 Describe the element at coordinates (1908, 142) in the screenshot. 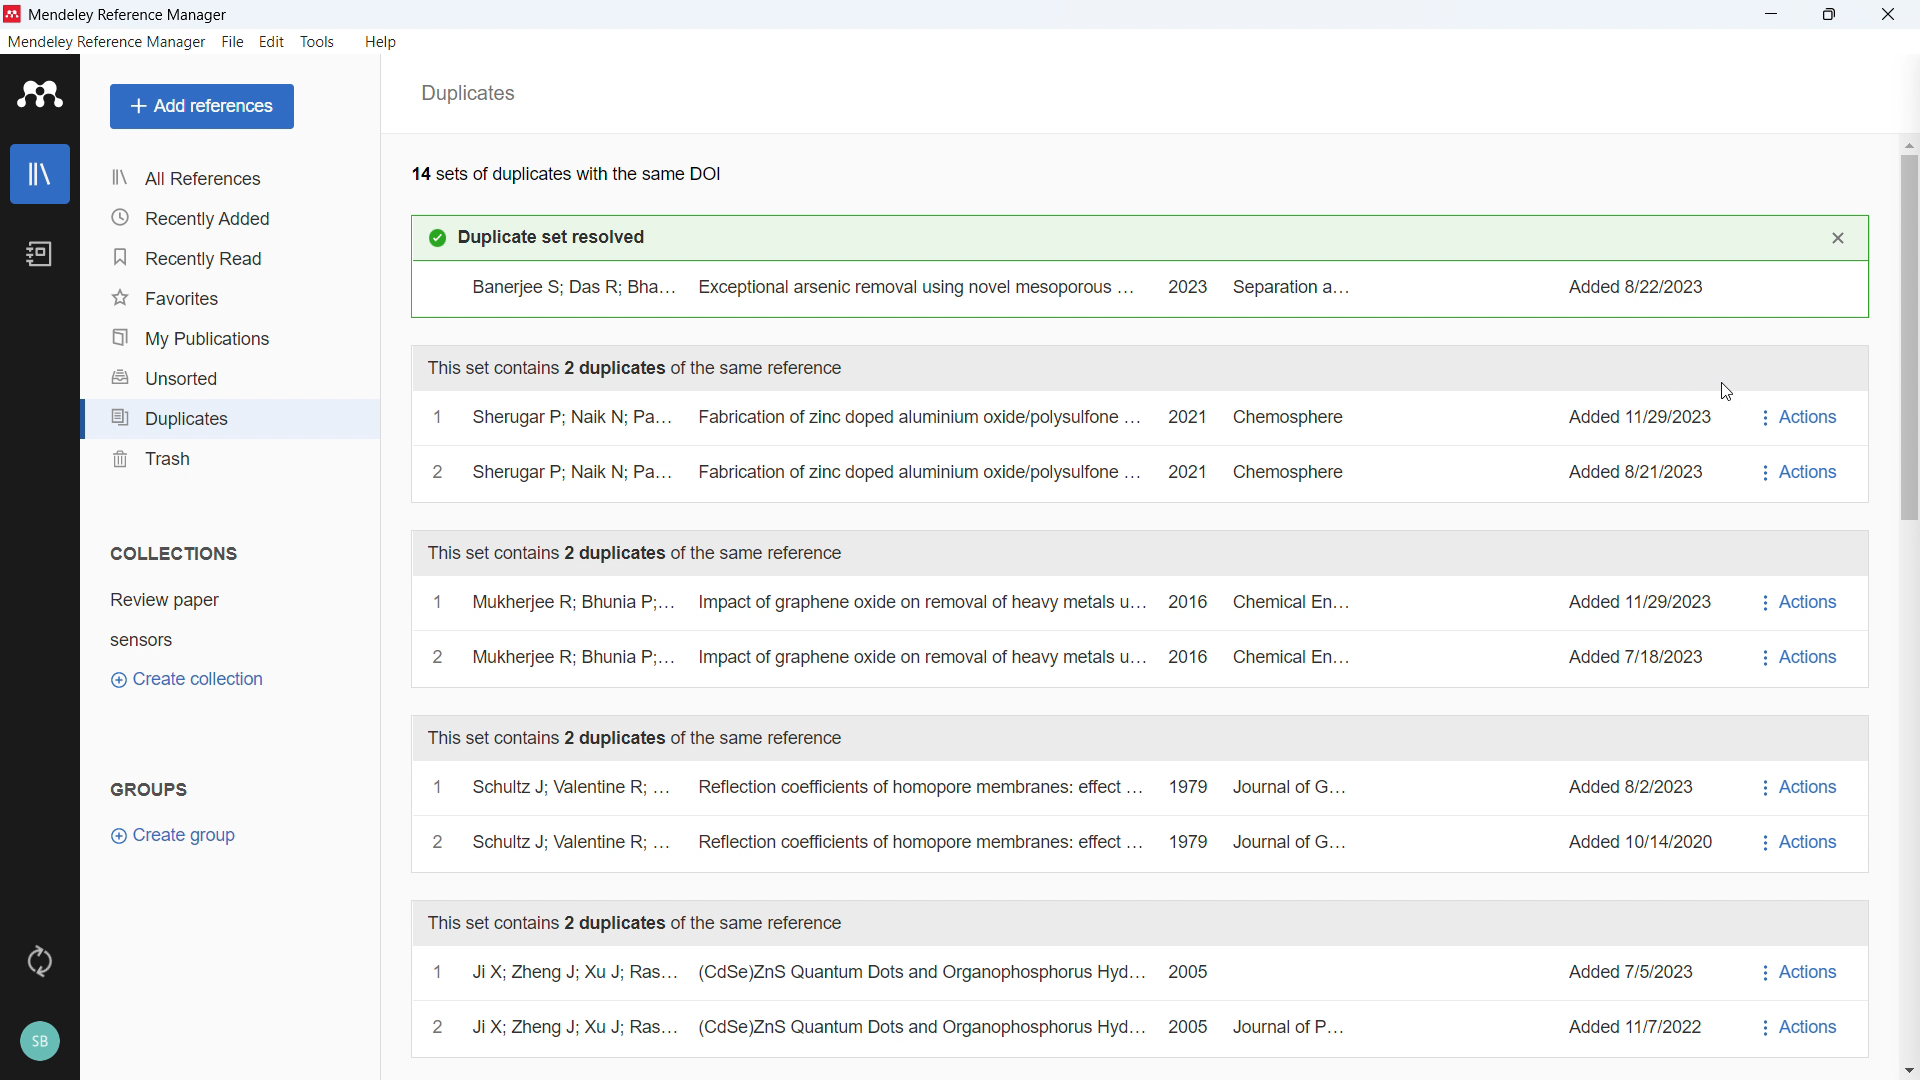

I see `Scroll up` at that location.